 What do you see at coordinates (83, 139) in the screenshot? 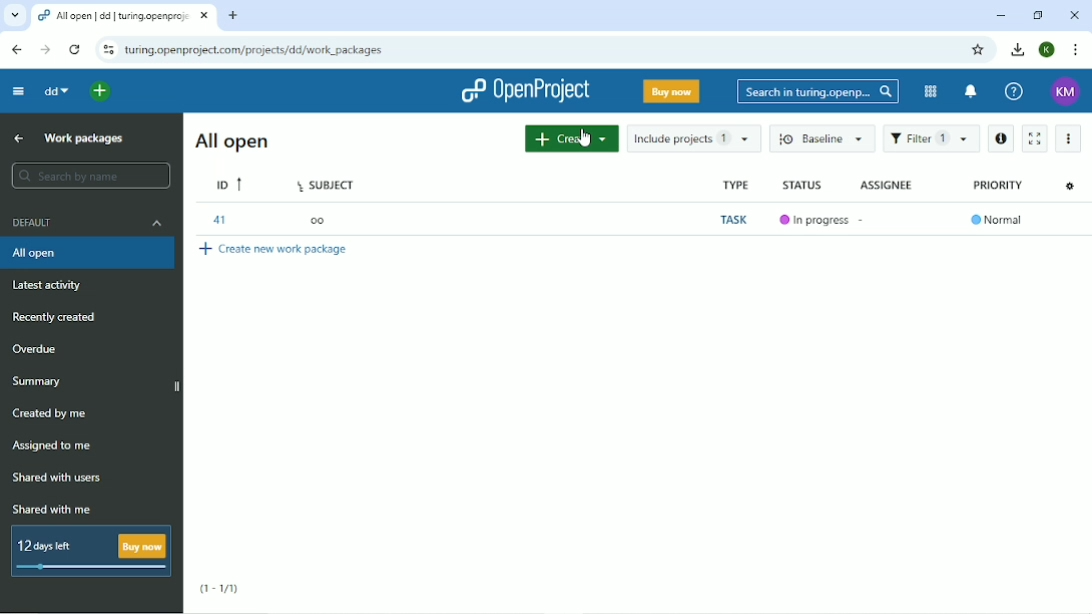
I see `Work packages` at bounding box center [83, 139].